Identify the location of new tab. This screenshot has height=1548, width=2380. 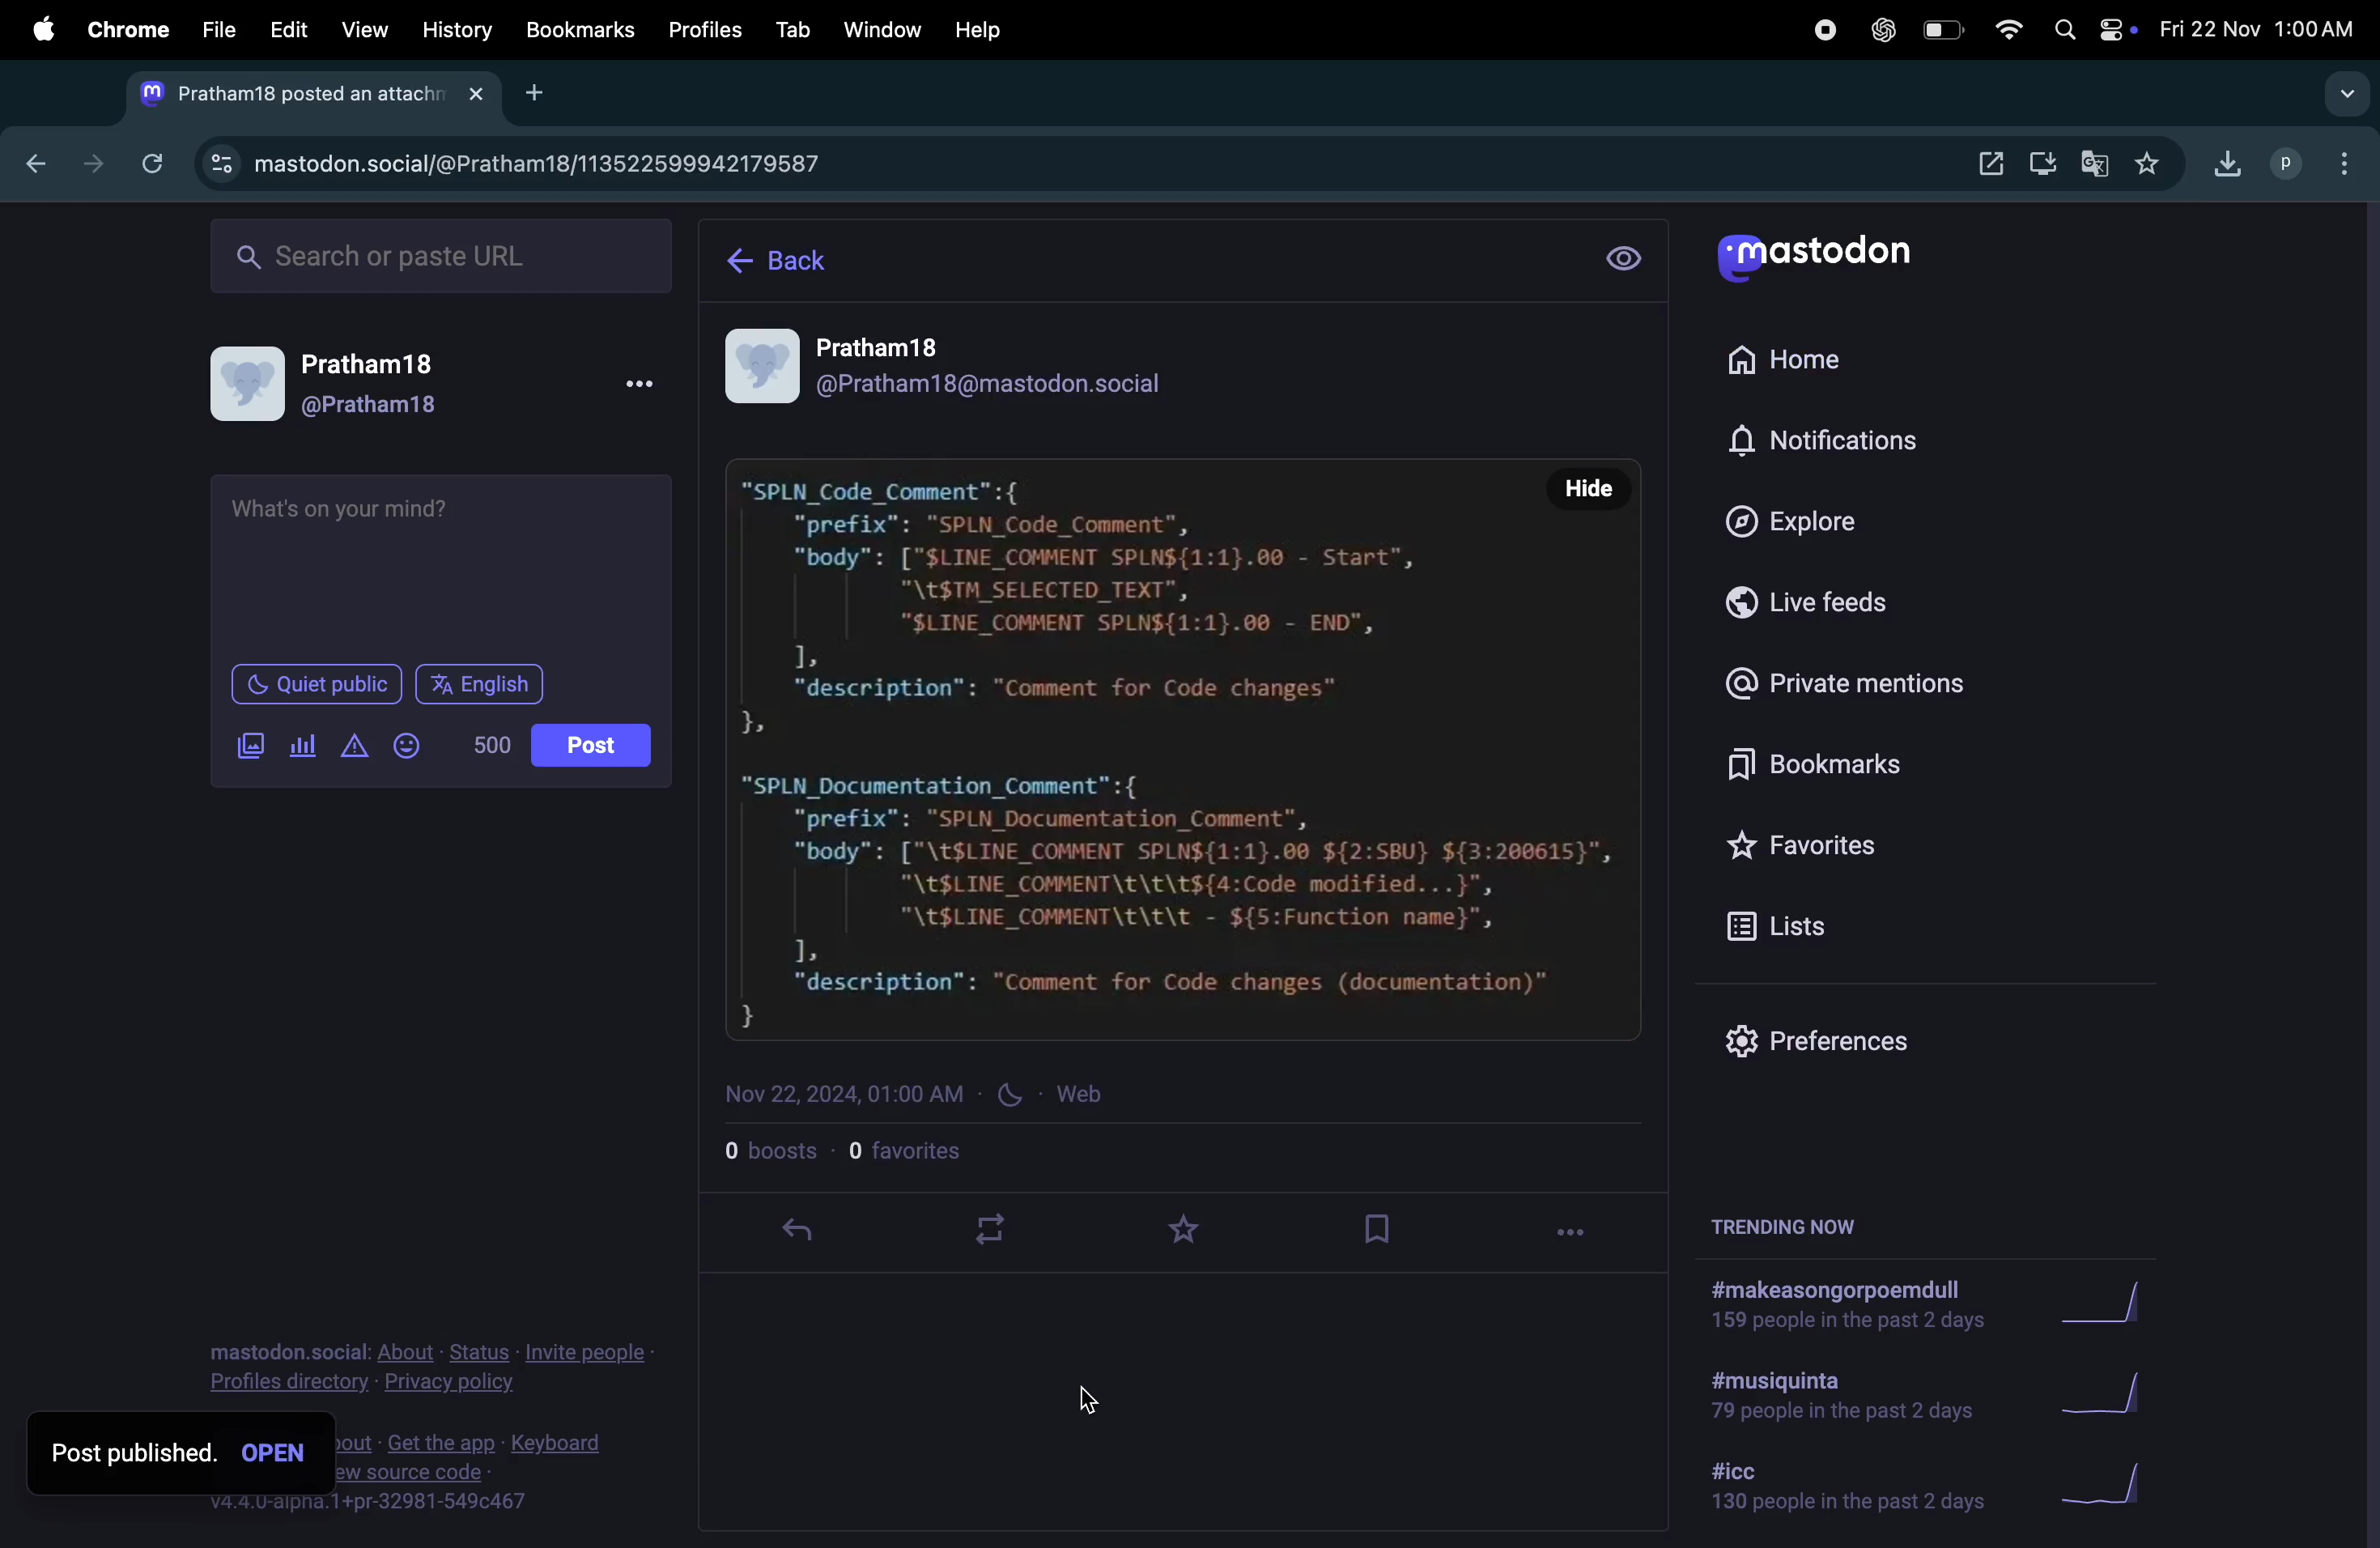
(536, 92).